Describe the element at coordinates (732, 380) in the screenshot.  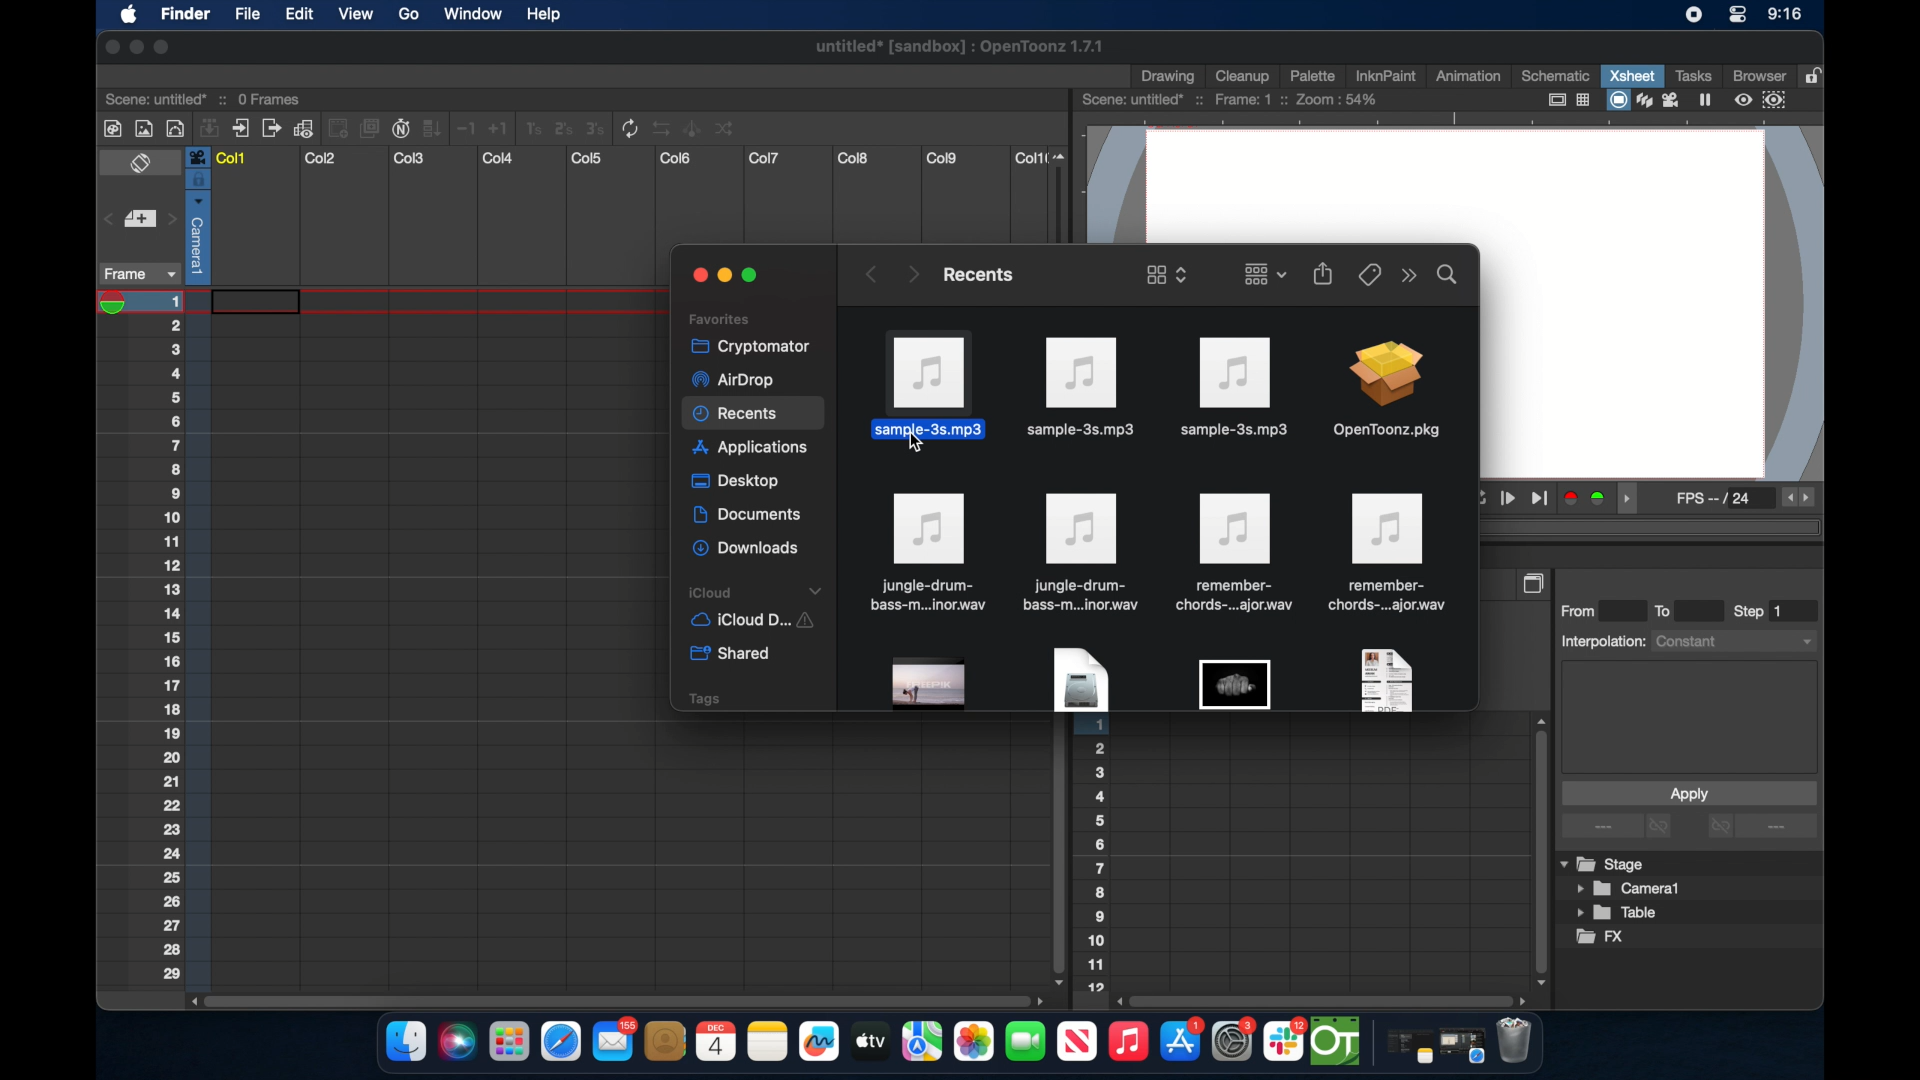
I see `airdrop` at that location.